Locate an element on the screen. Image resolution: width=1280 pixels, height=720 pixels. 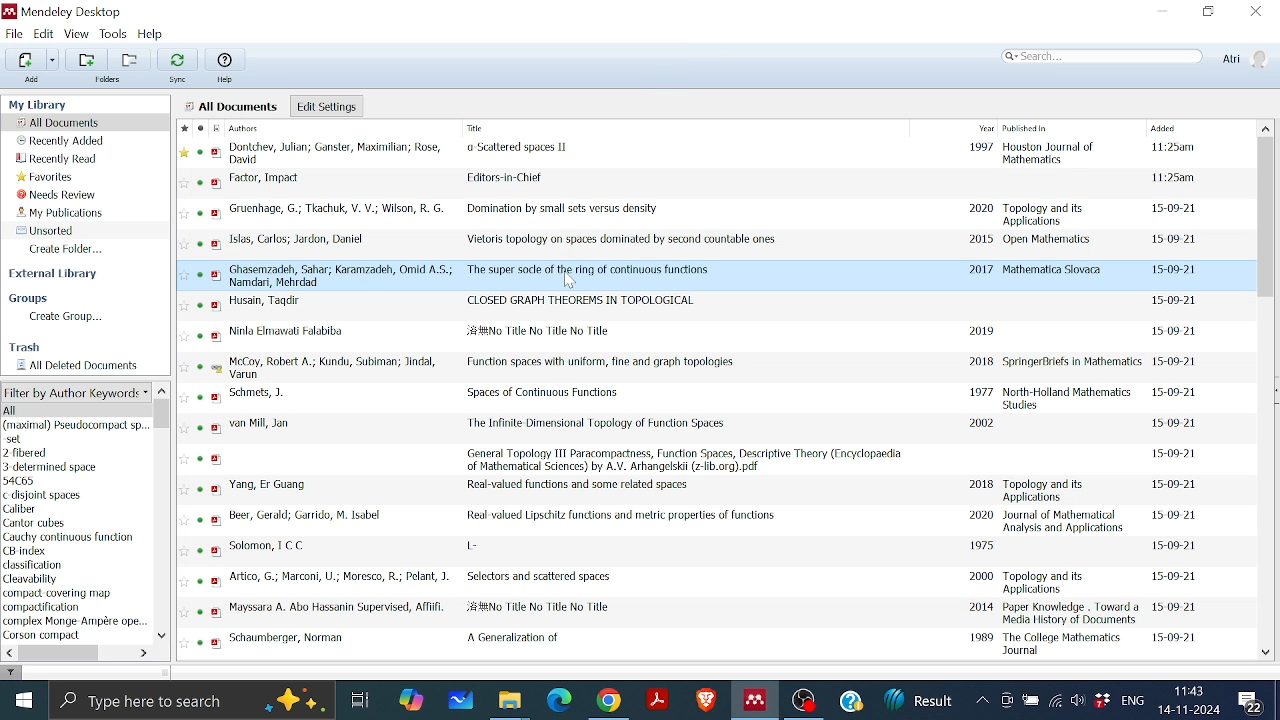
Option for adding files is located at coordinates (51, 59).